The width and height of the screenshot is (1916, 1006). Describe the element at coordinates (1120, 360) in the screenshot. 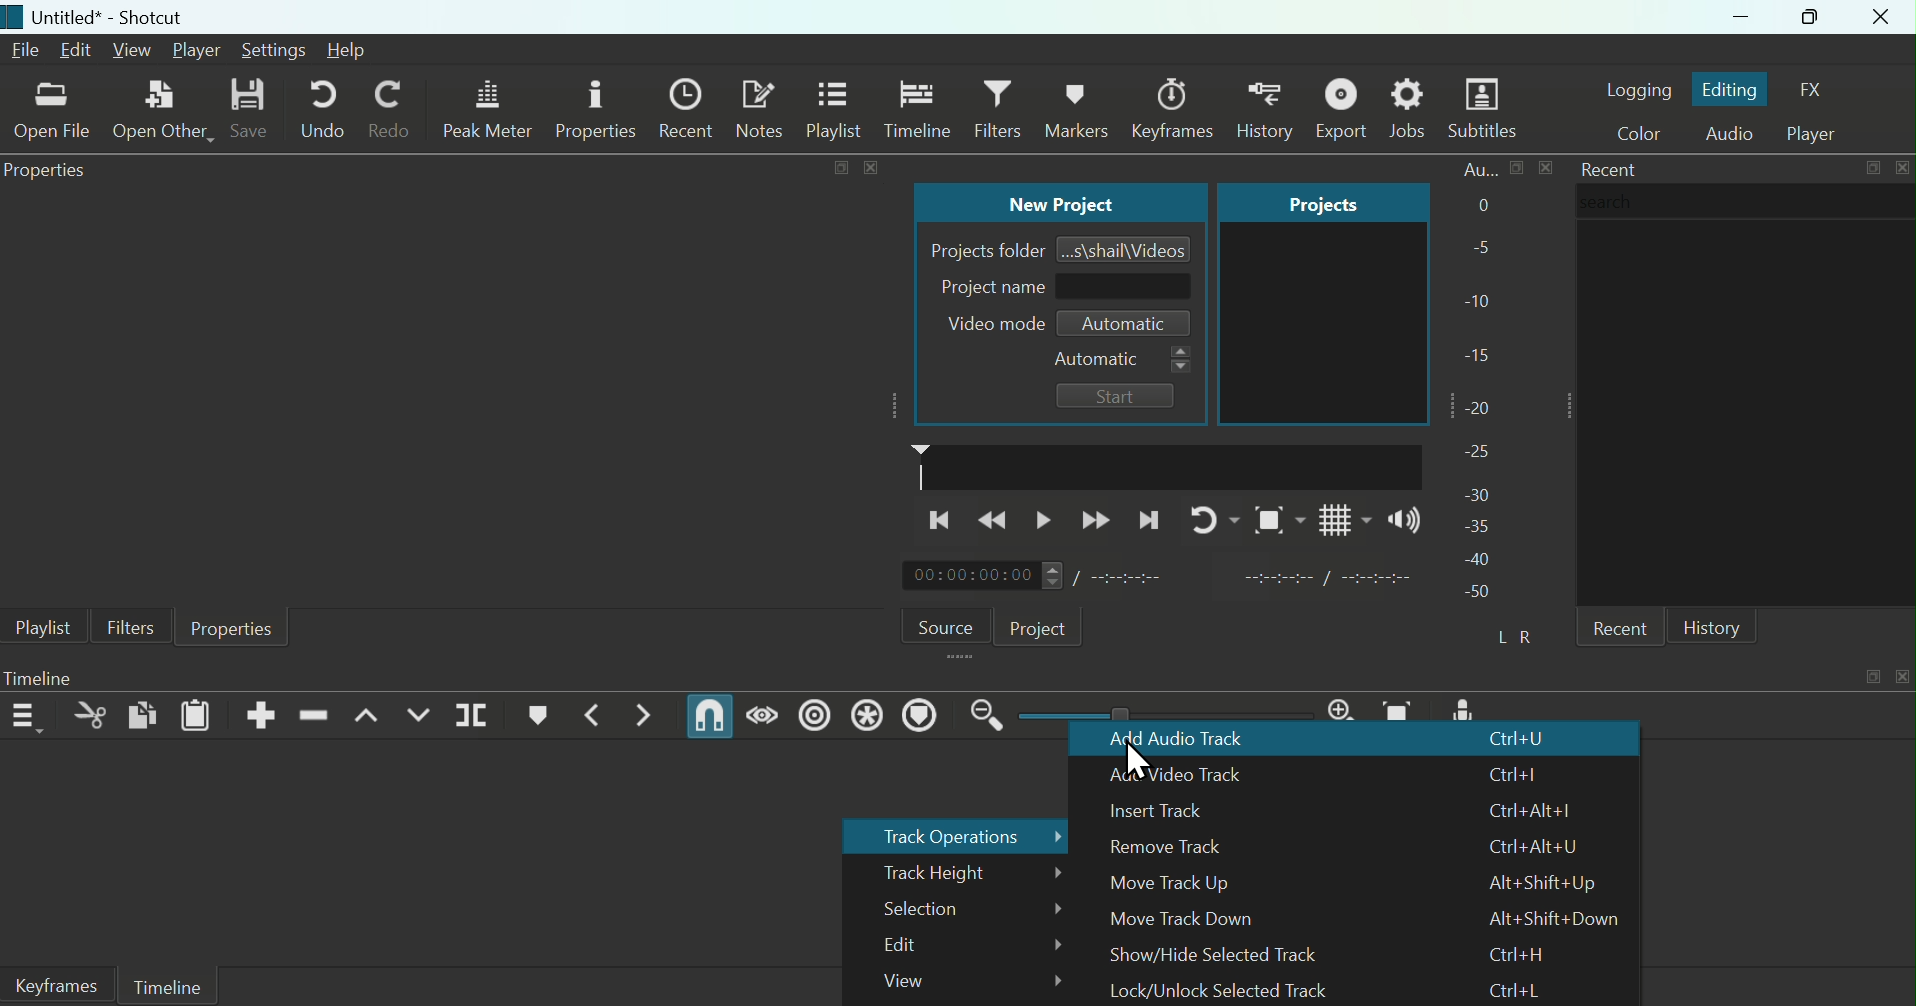

I see `Automatic` at that location.